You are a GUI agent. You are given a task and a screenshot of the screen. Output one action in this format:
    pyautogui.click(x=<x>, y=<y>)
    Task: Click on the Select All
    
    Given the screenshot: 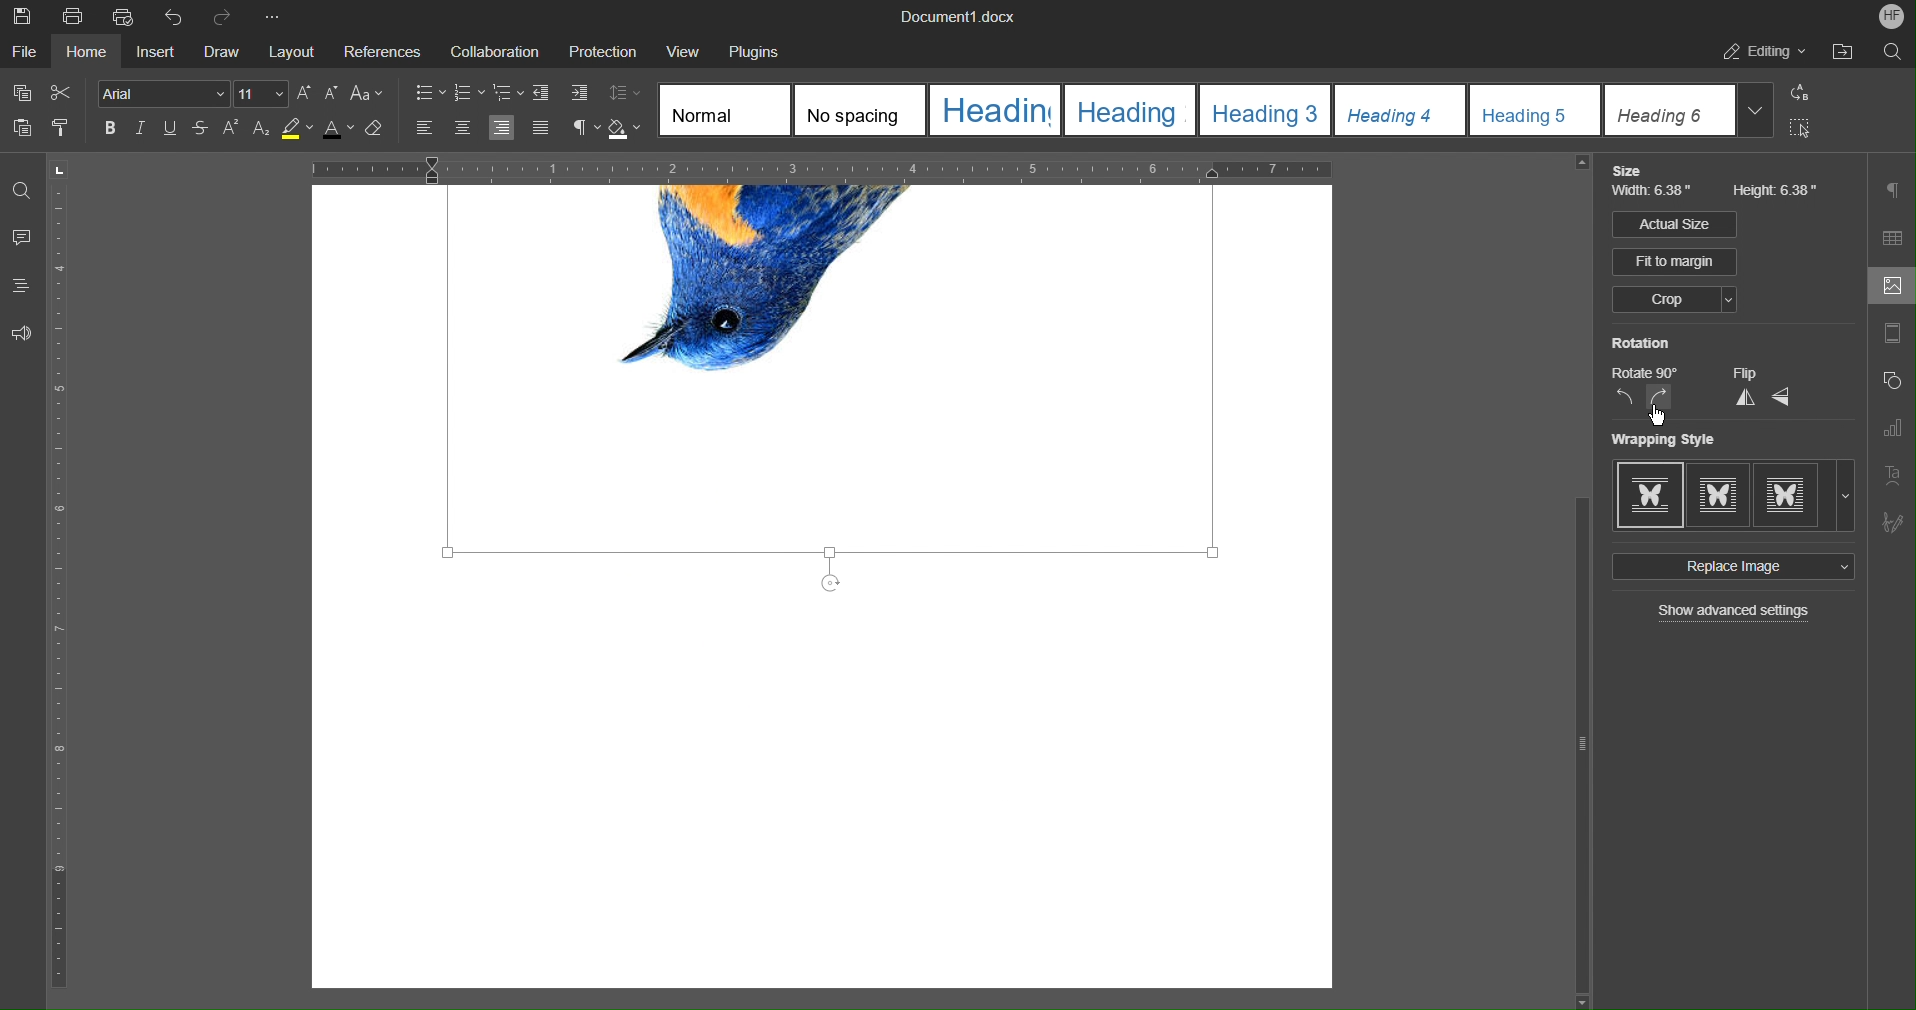 What is the action you would take?
    pyautogui.click(x=1796, y=128)
    